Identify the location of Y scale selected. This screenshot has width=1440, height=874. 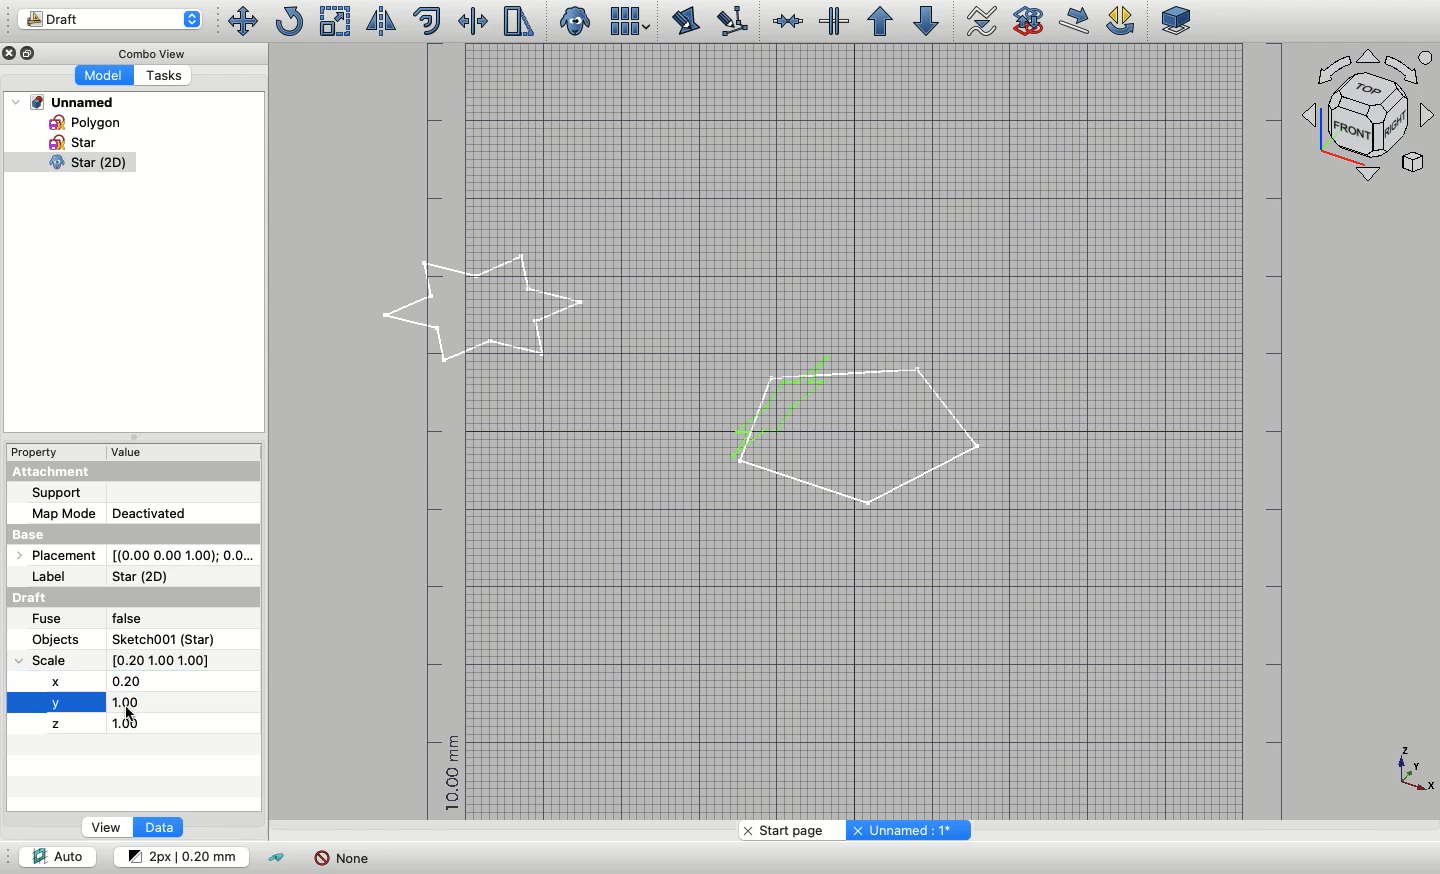
(56, 703).